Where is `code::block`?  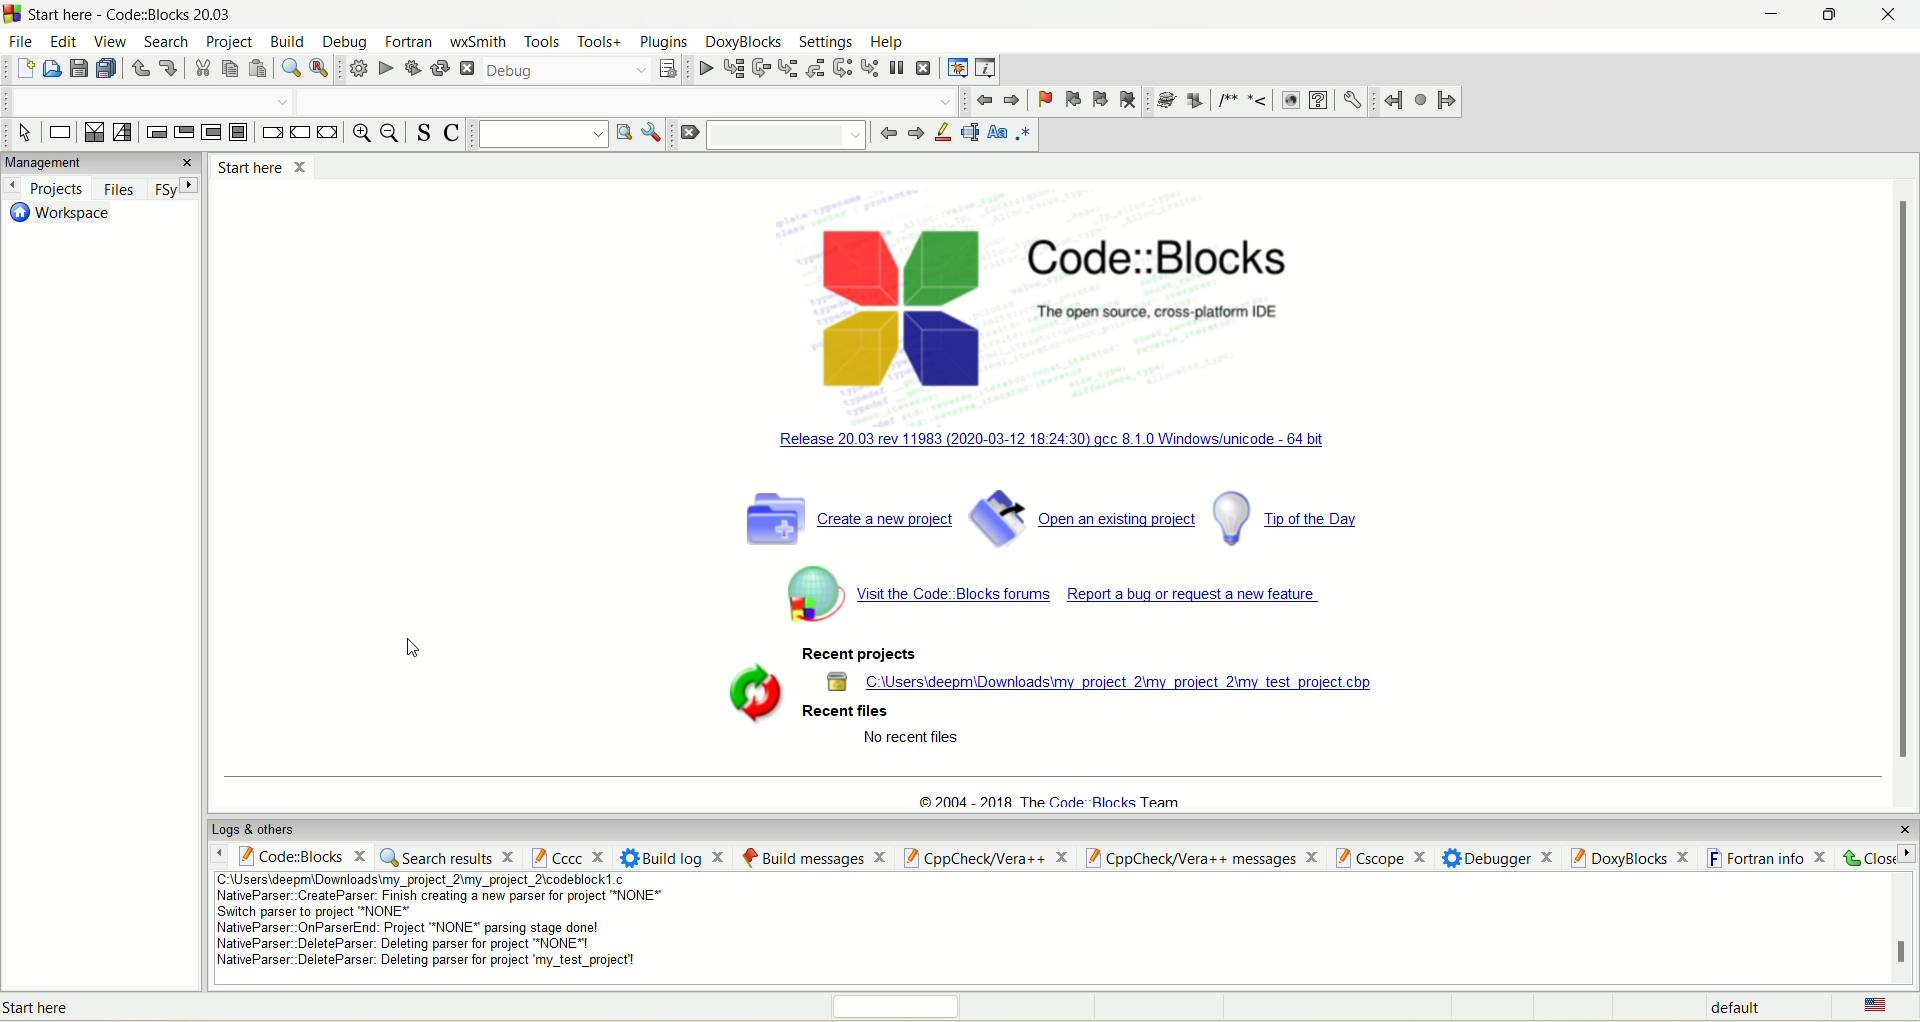
code::block is located at coordinates (298, 859).